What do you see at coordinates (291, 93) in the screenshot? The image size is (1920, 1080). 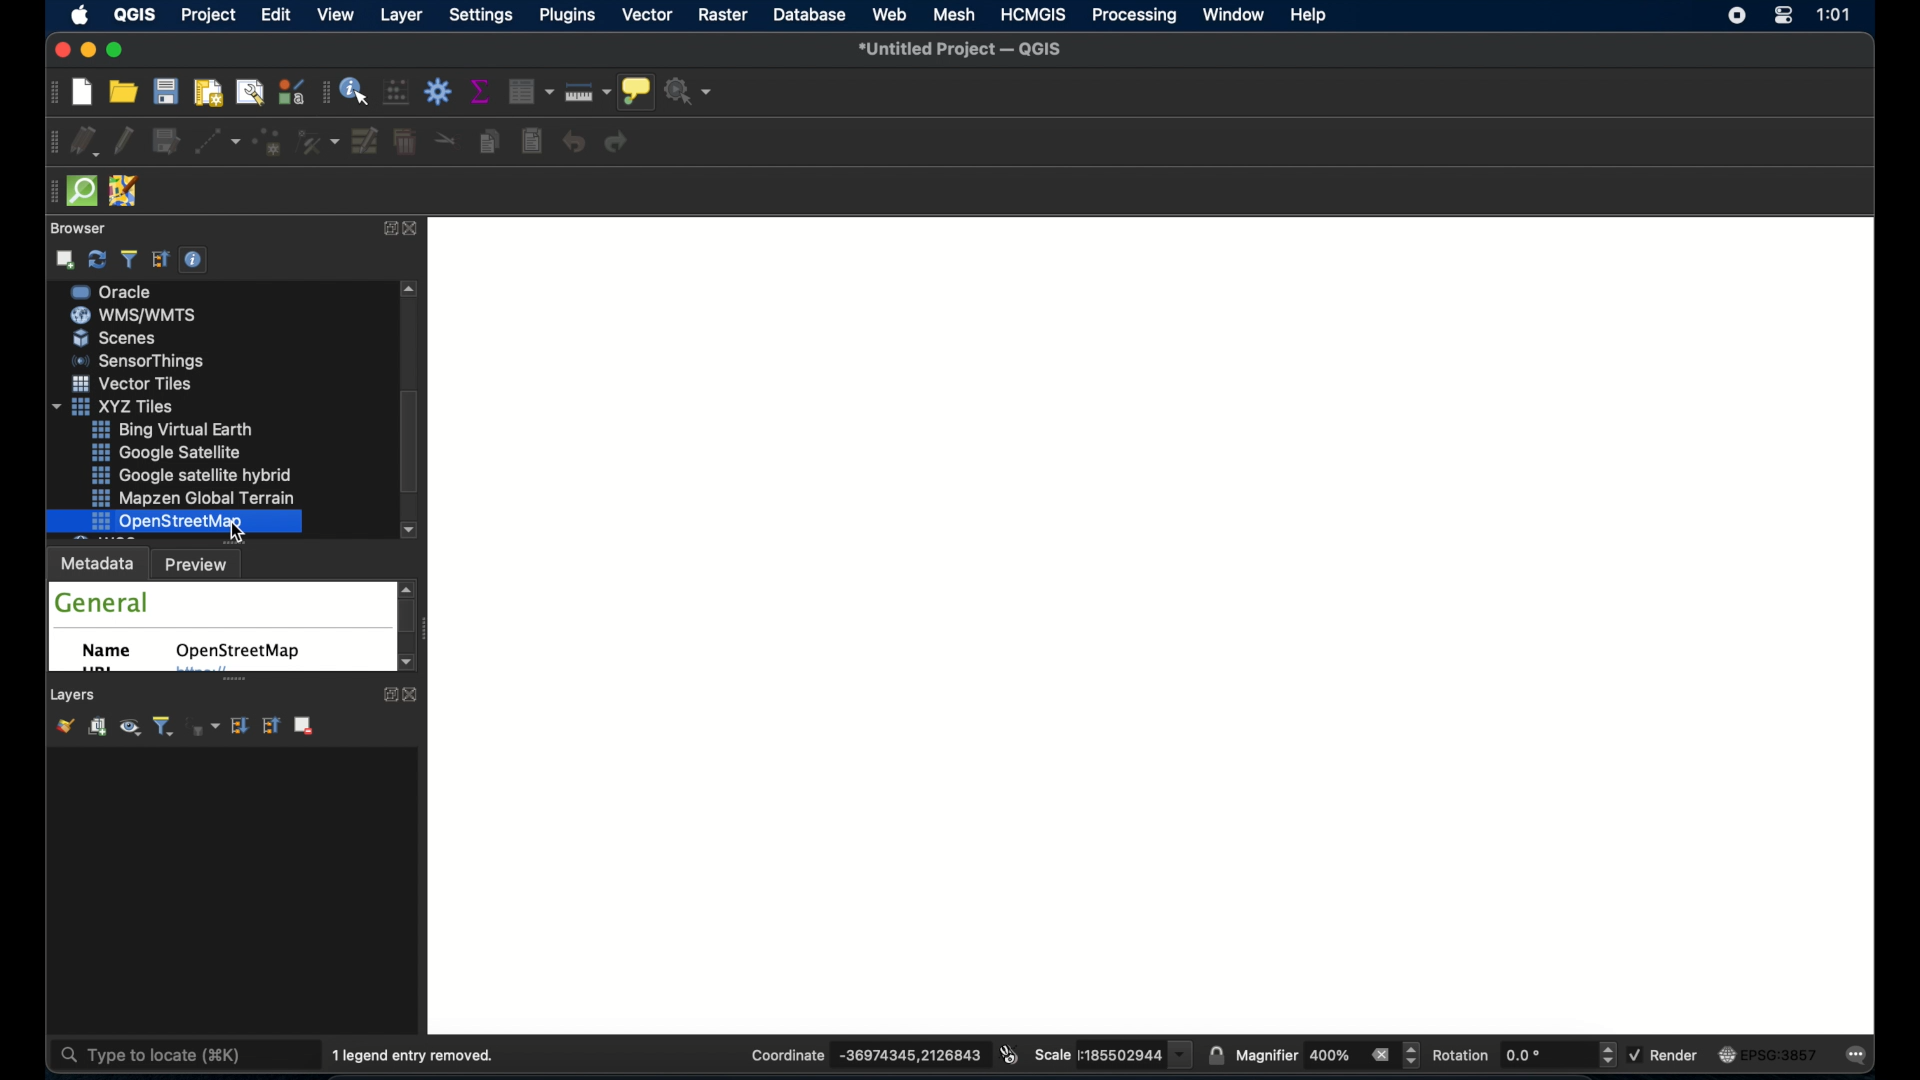 I see `style manager` at bounding box center [291, 93].